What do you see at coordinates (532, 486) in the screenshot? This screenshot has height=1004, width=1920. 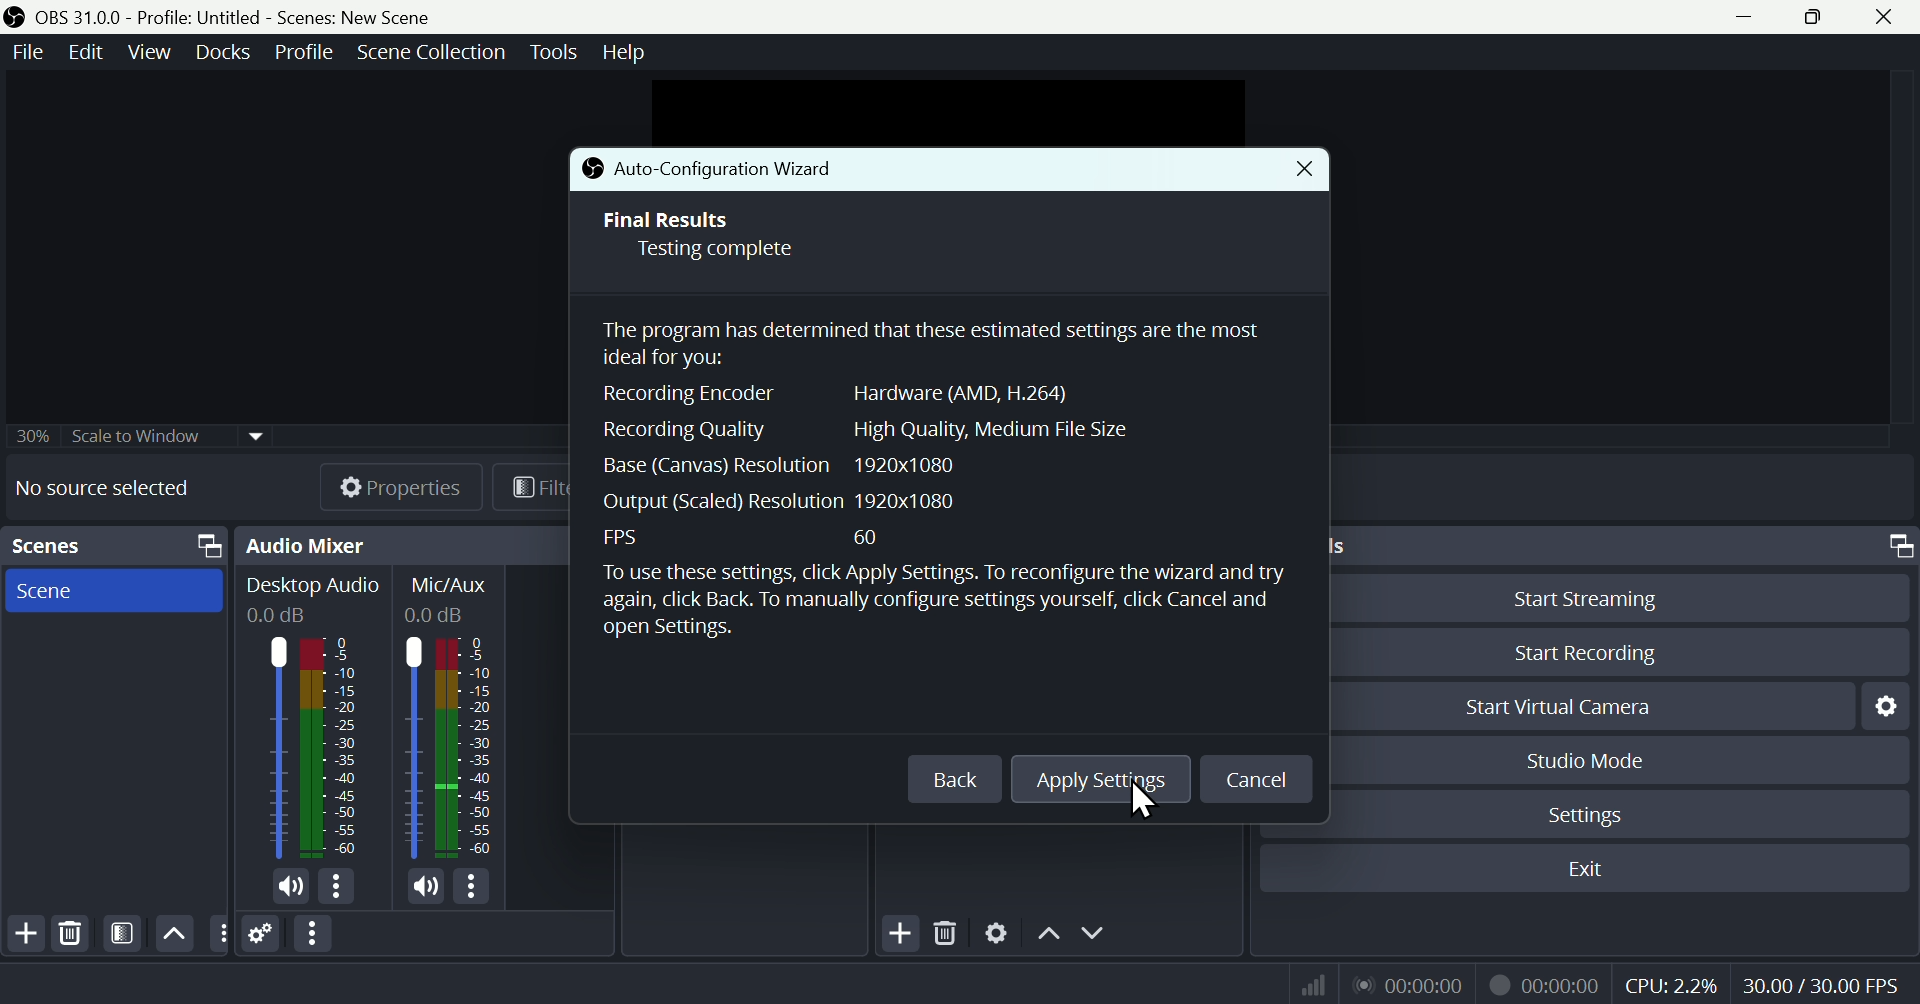 I see `Filters` at bounding box center [532, 486].